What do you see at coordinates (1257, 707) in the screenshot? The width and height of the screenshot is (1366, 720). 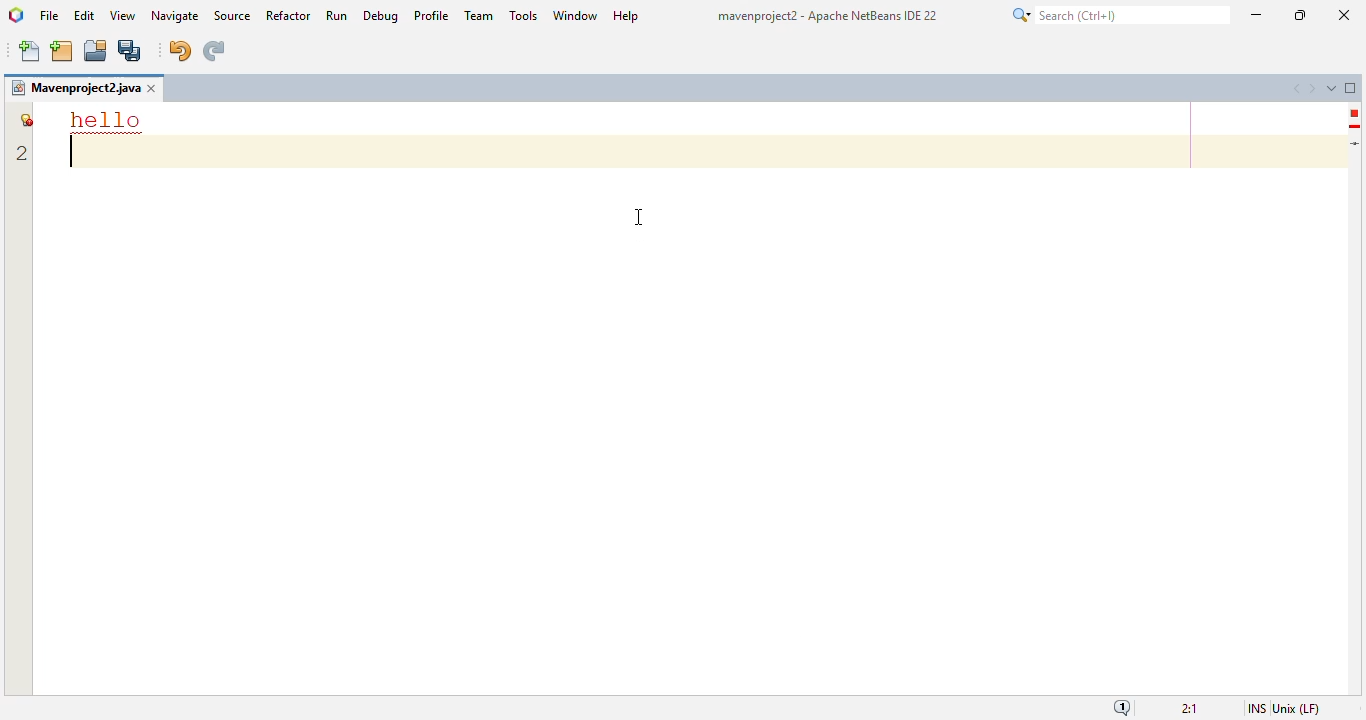 I see `insert mode` at bounding box center [1257, 707].